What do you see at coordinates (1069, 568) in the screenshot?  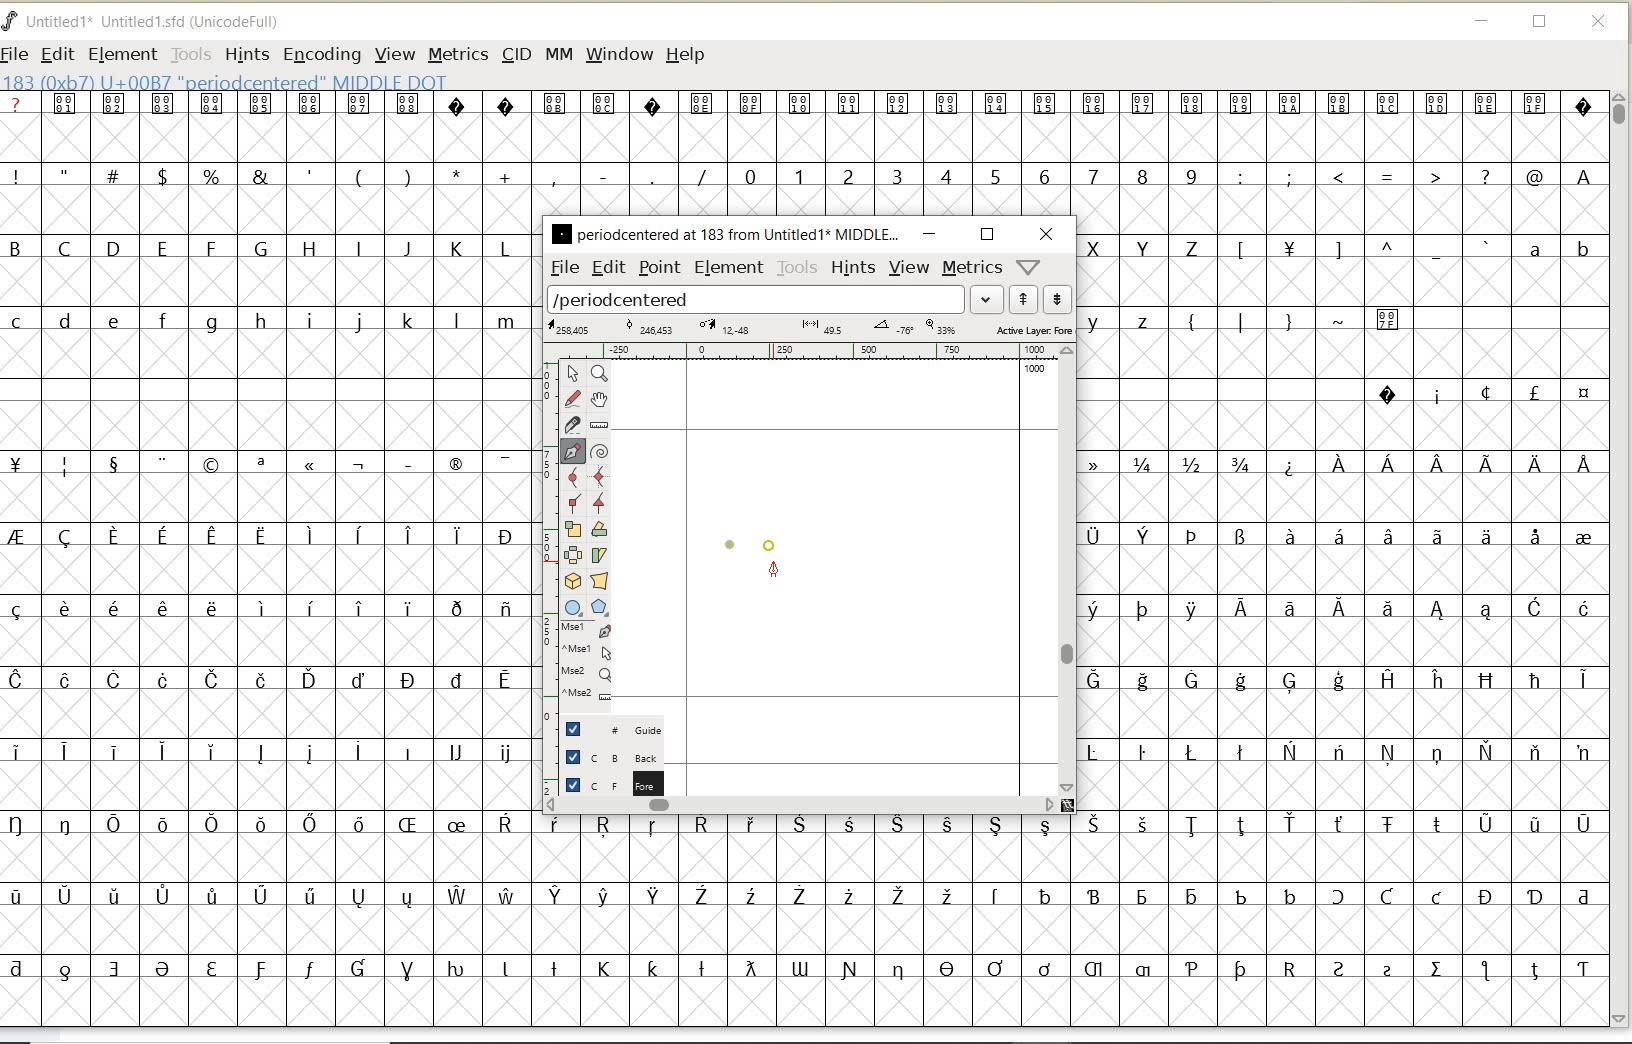 I see `scrollbar` at bounding box center [1069, 568].